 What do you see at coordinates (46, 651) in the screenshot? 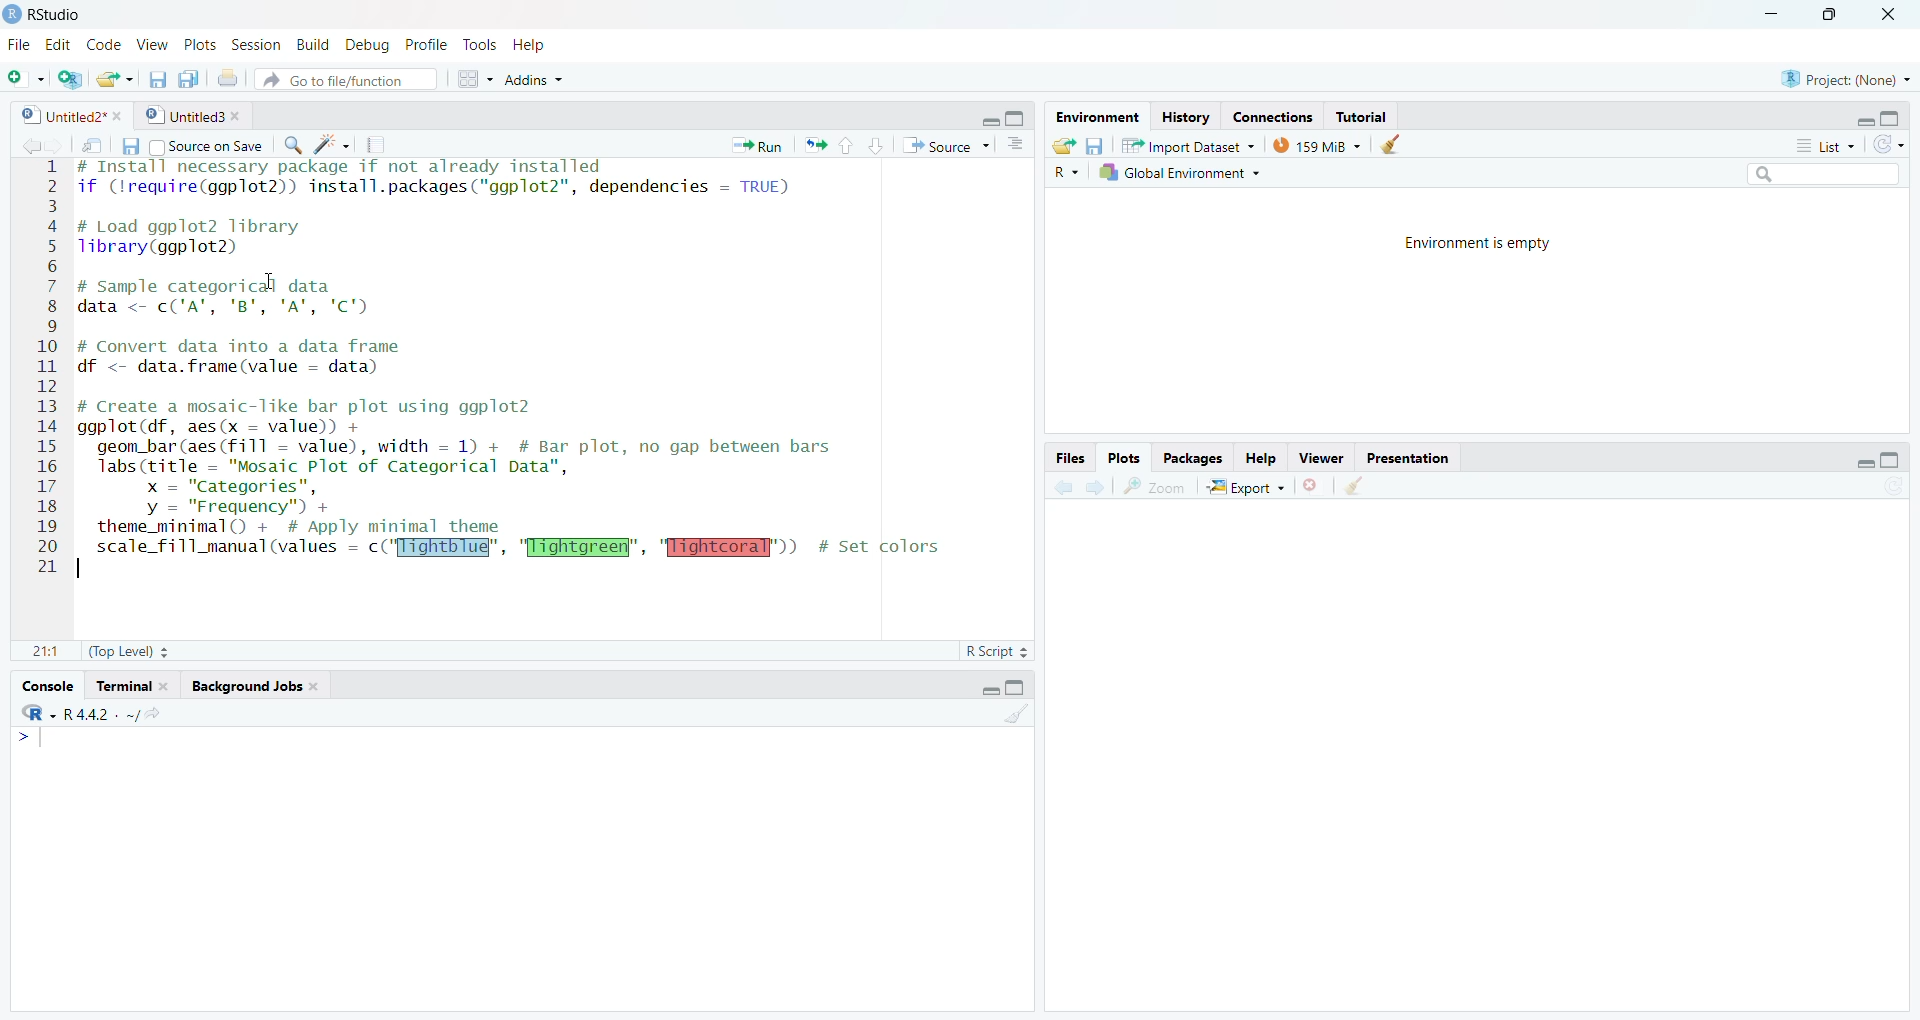
I see `1:1` at bounding box center [46, 651].